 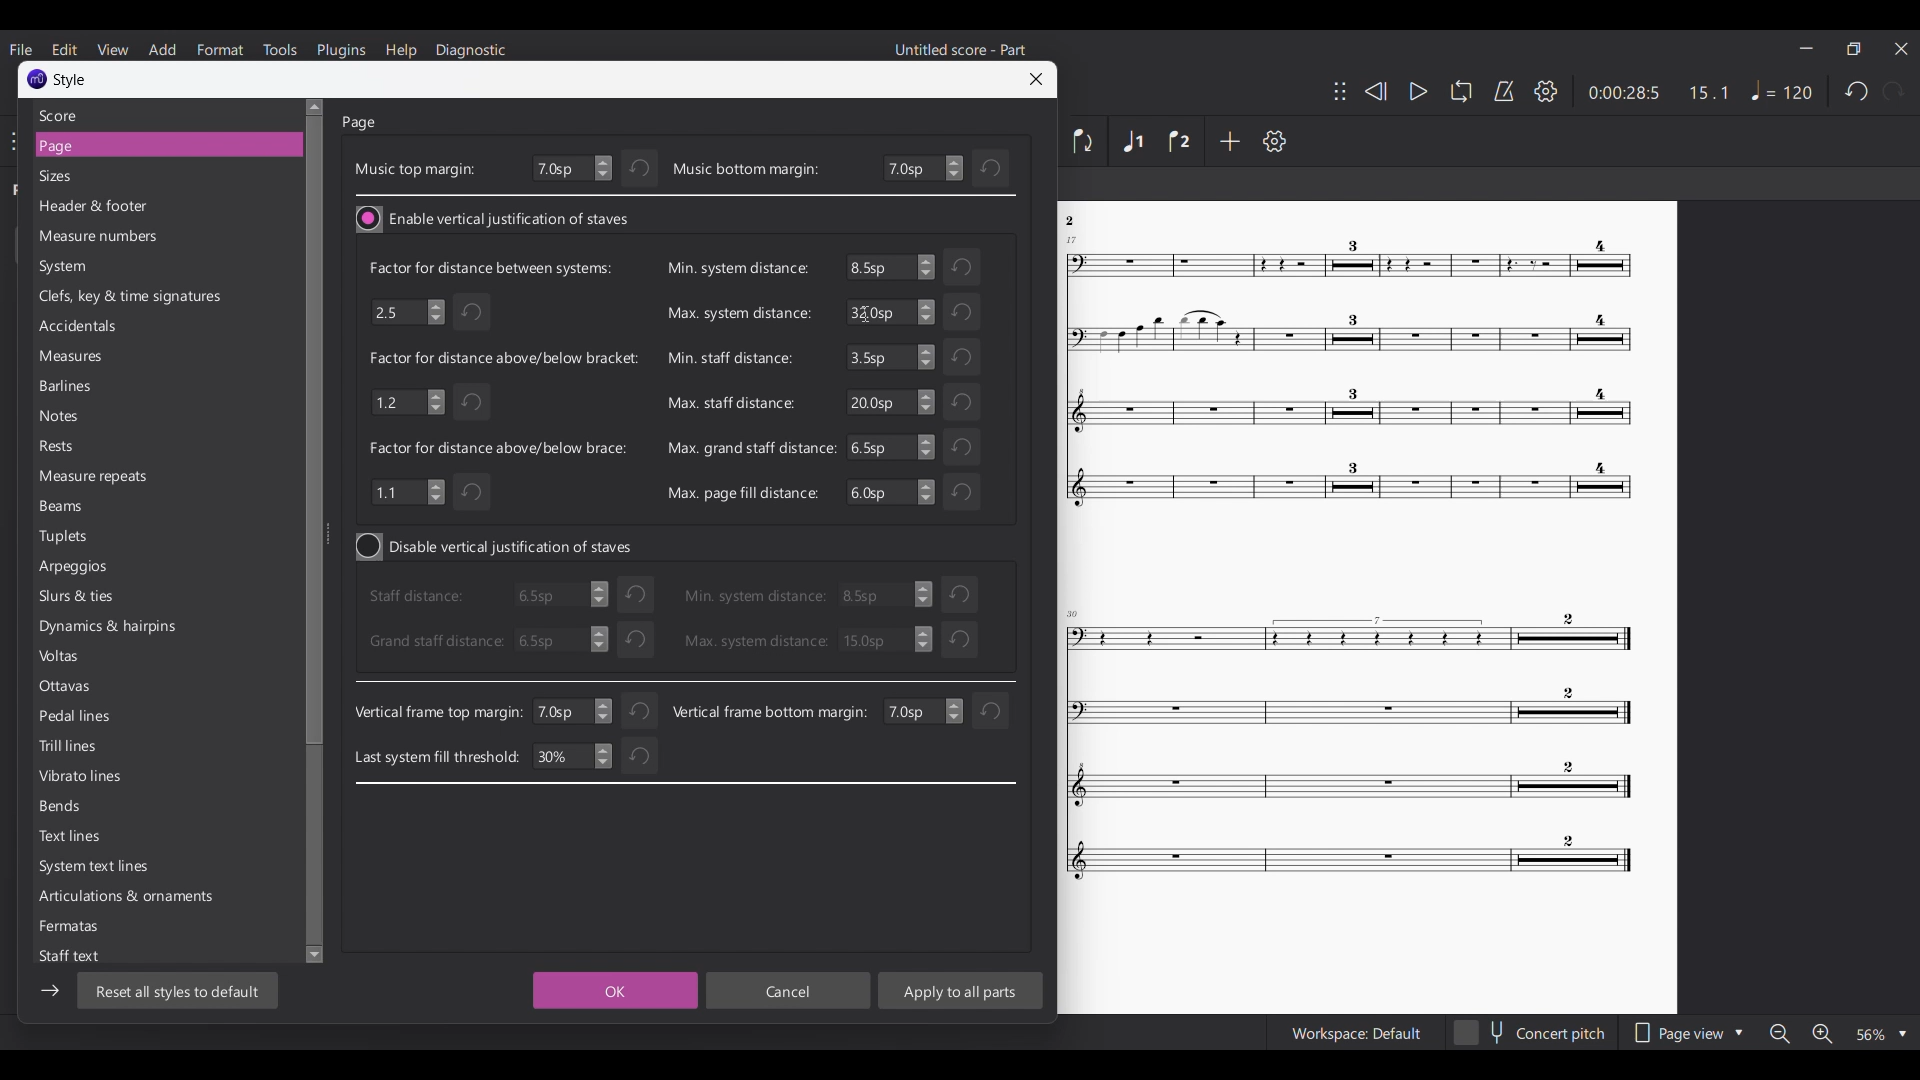 I want to click on Smaller tab, so click(x=1853, y=49).